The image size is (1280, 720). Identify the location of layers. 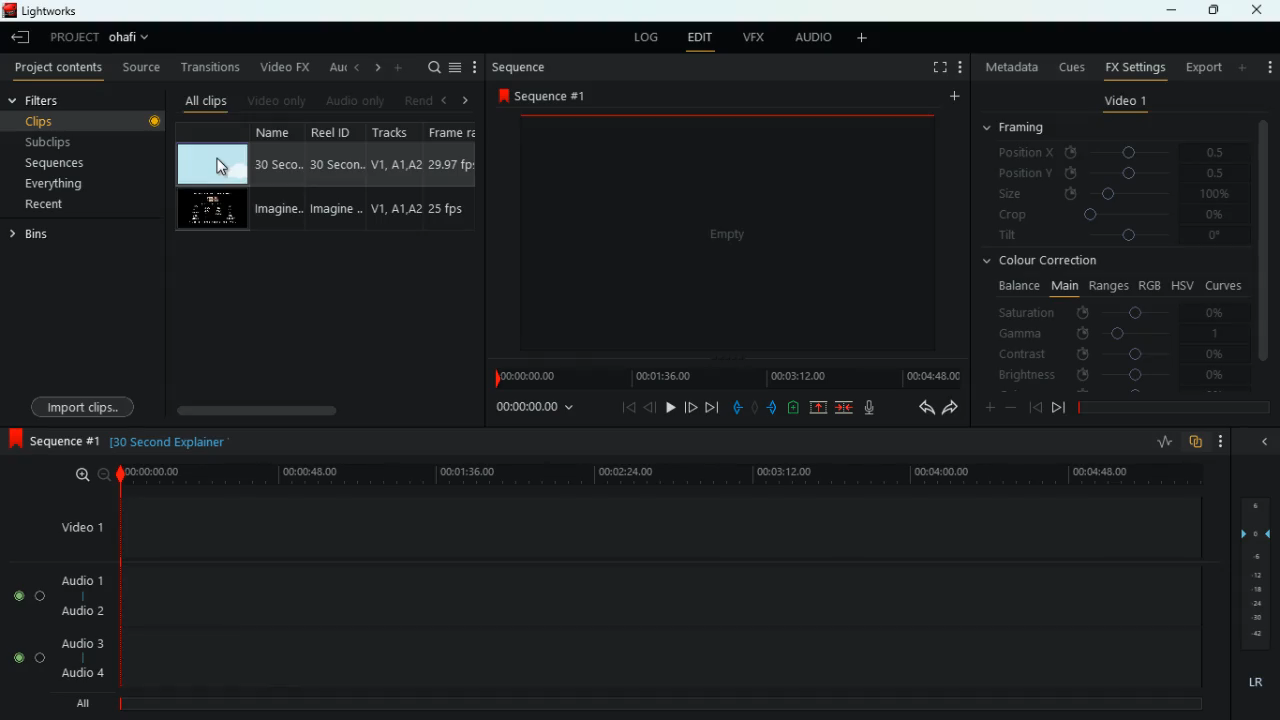
(1252, 576).